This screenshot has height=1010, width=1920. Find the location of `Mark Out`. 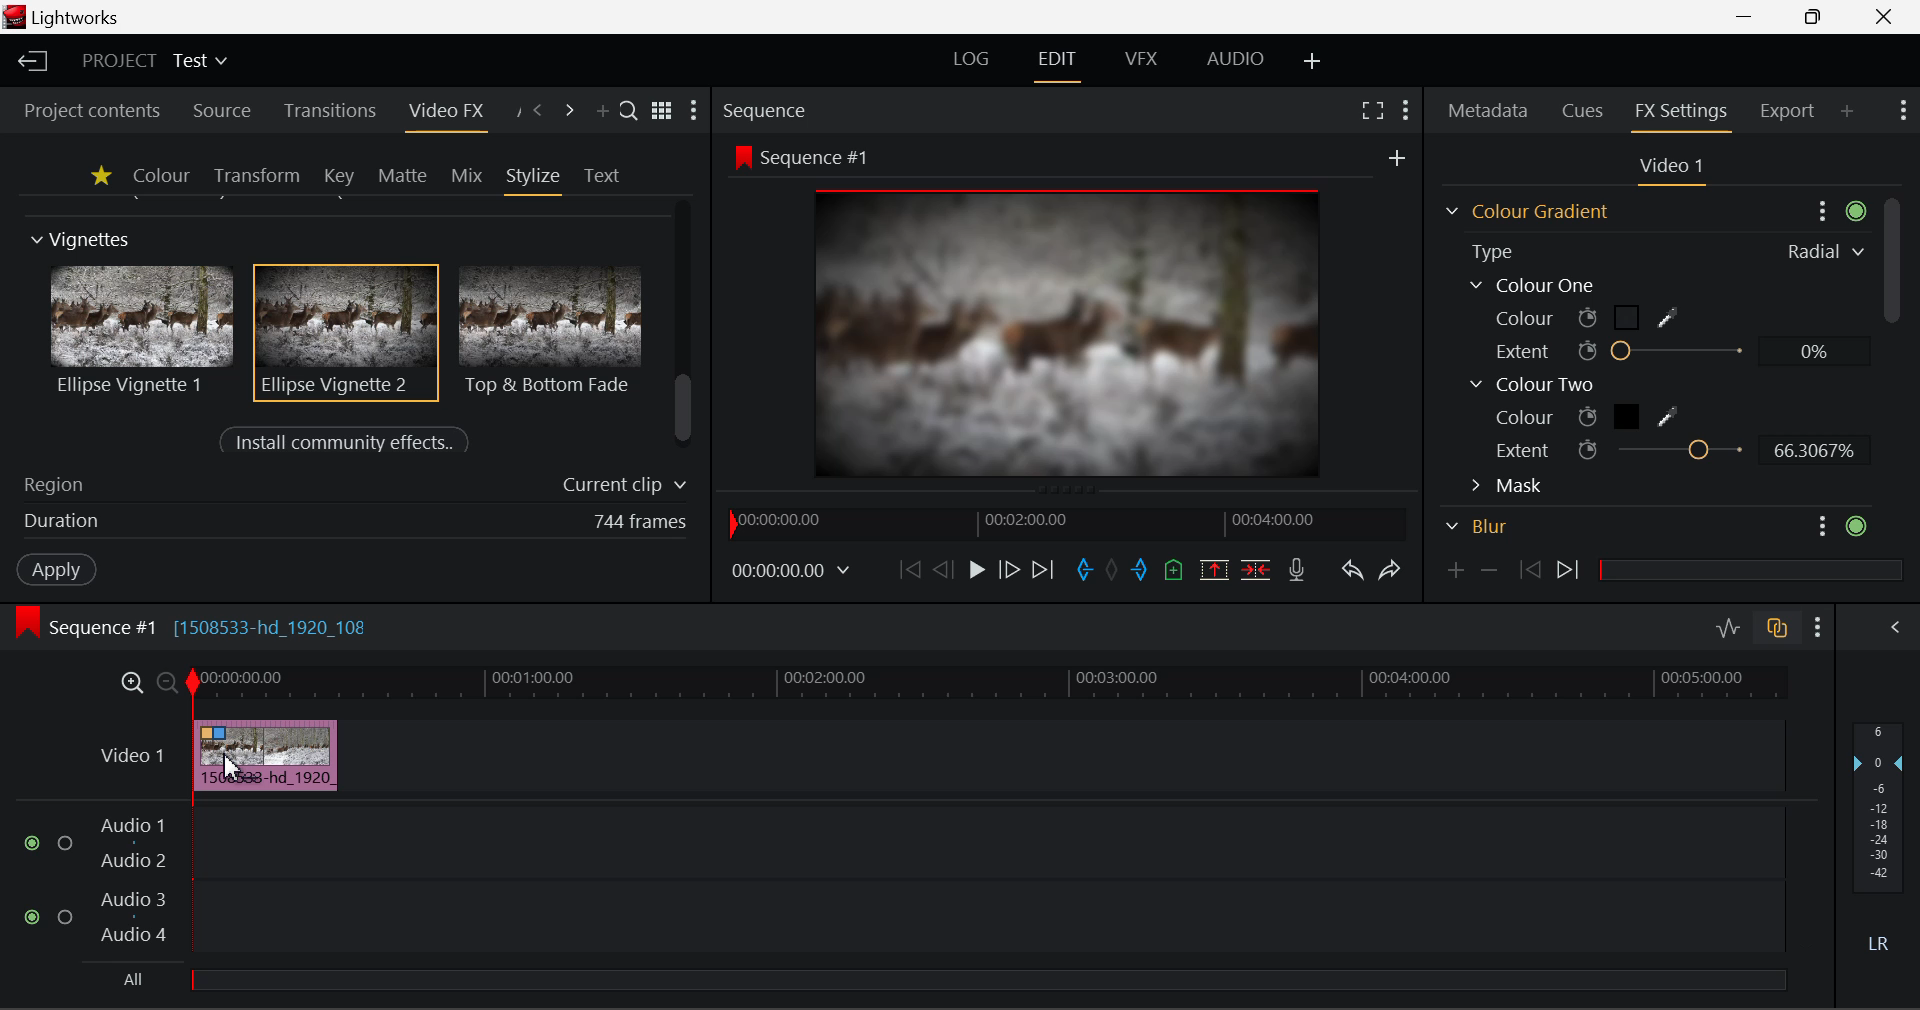

Mark Out is located at coordinates (1140, 565).